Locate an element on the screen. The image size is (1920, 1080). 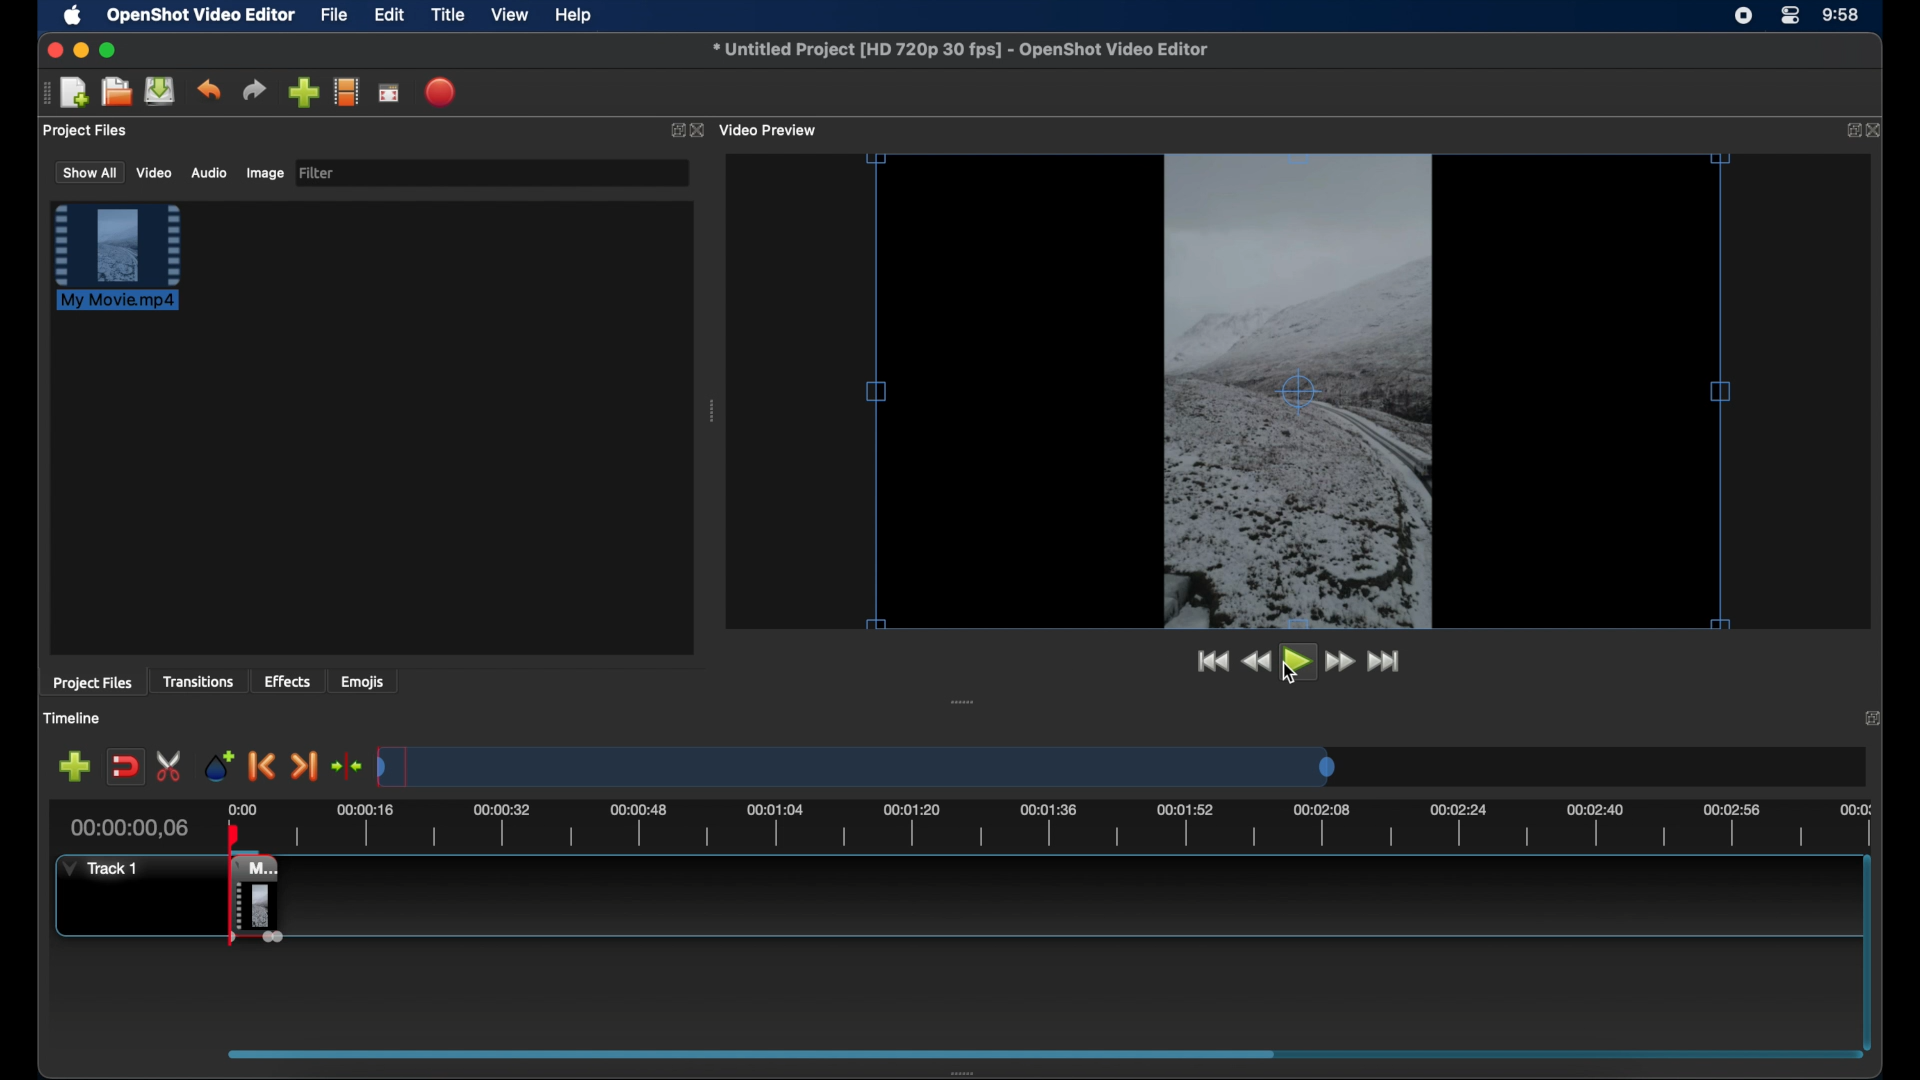
disable snapping is located at coordinates (125, 767).